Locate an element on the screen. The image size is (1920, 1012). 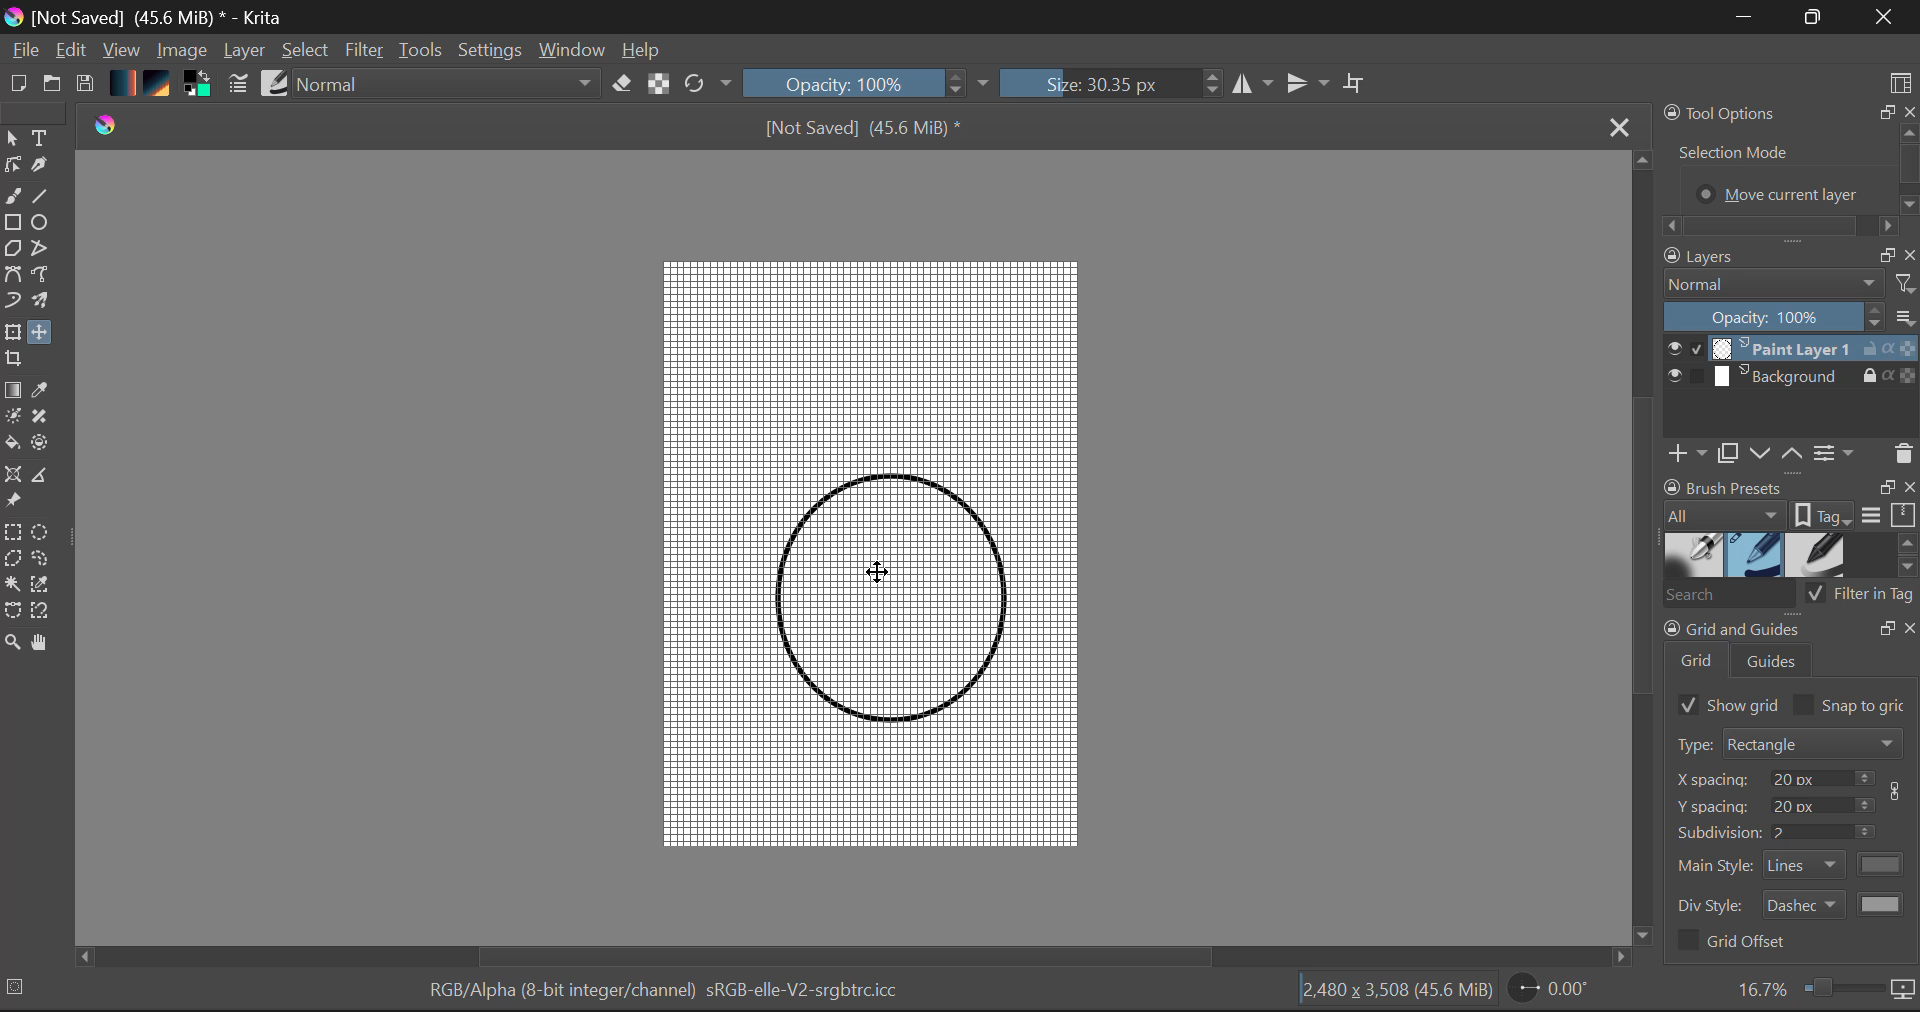
Document Dimensions is located at coordinates (1398, 994).